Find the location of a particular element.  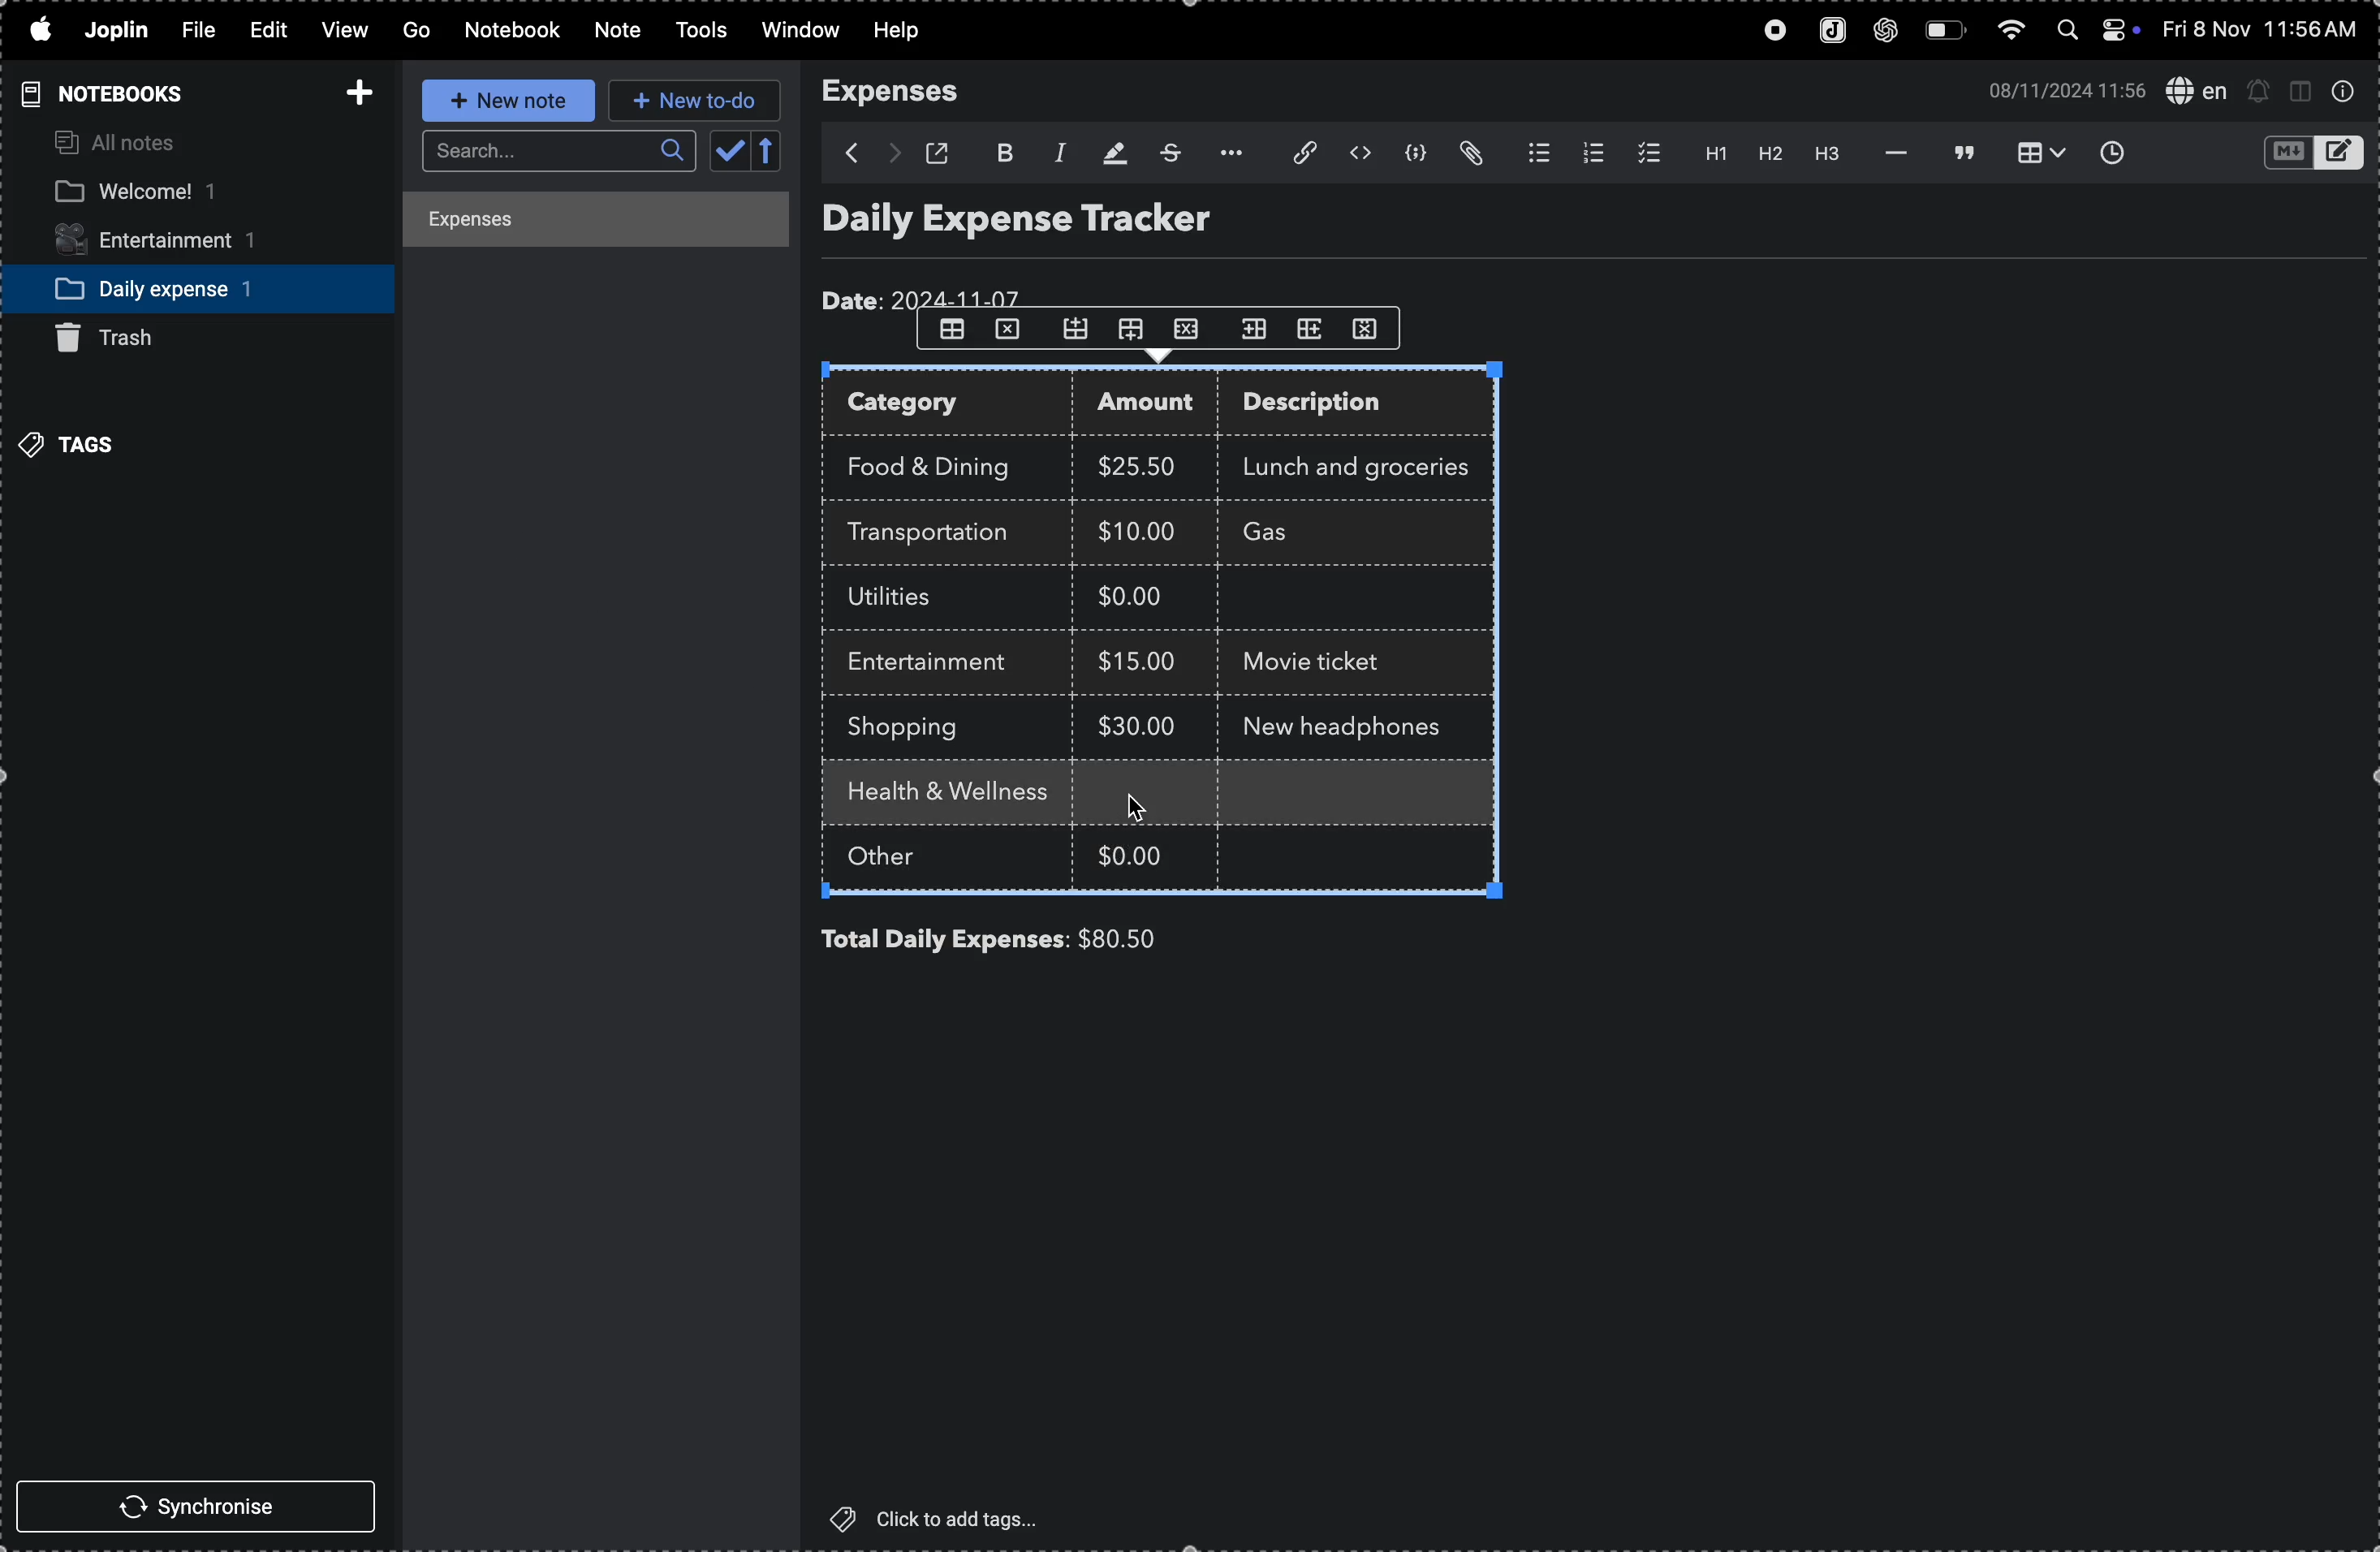

new note is located at coordinates (502, 101).